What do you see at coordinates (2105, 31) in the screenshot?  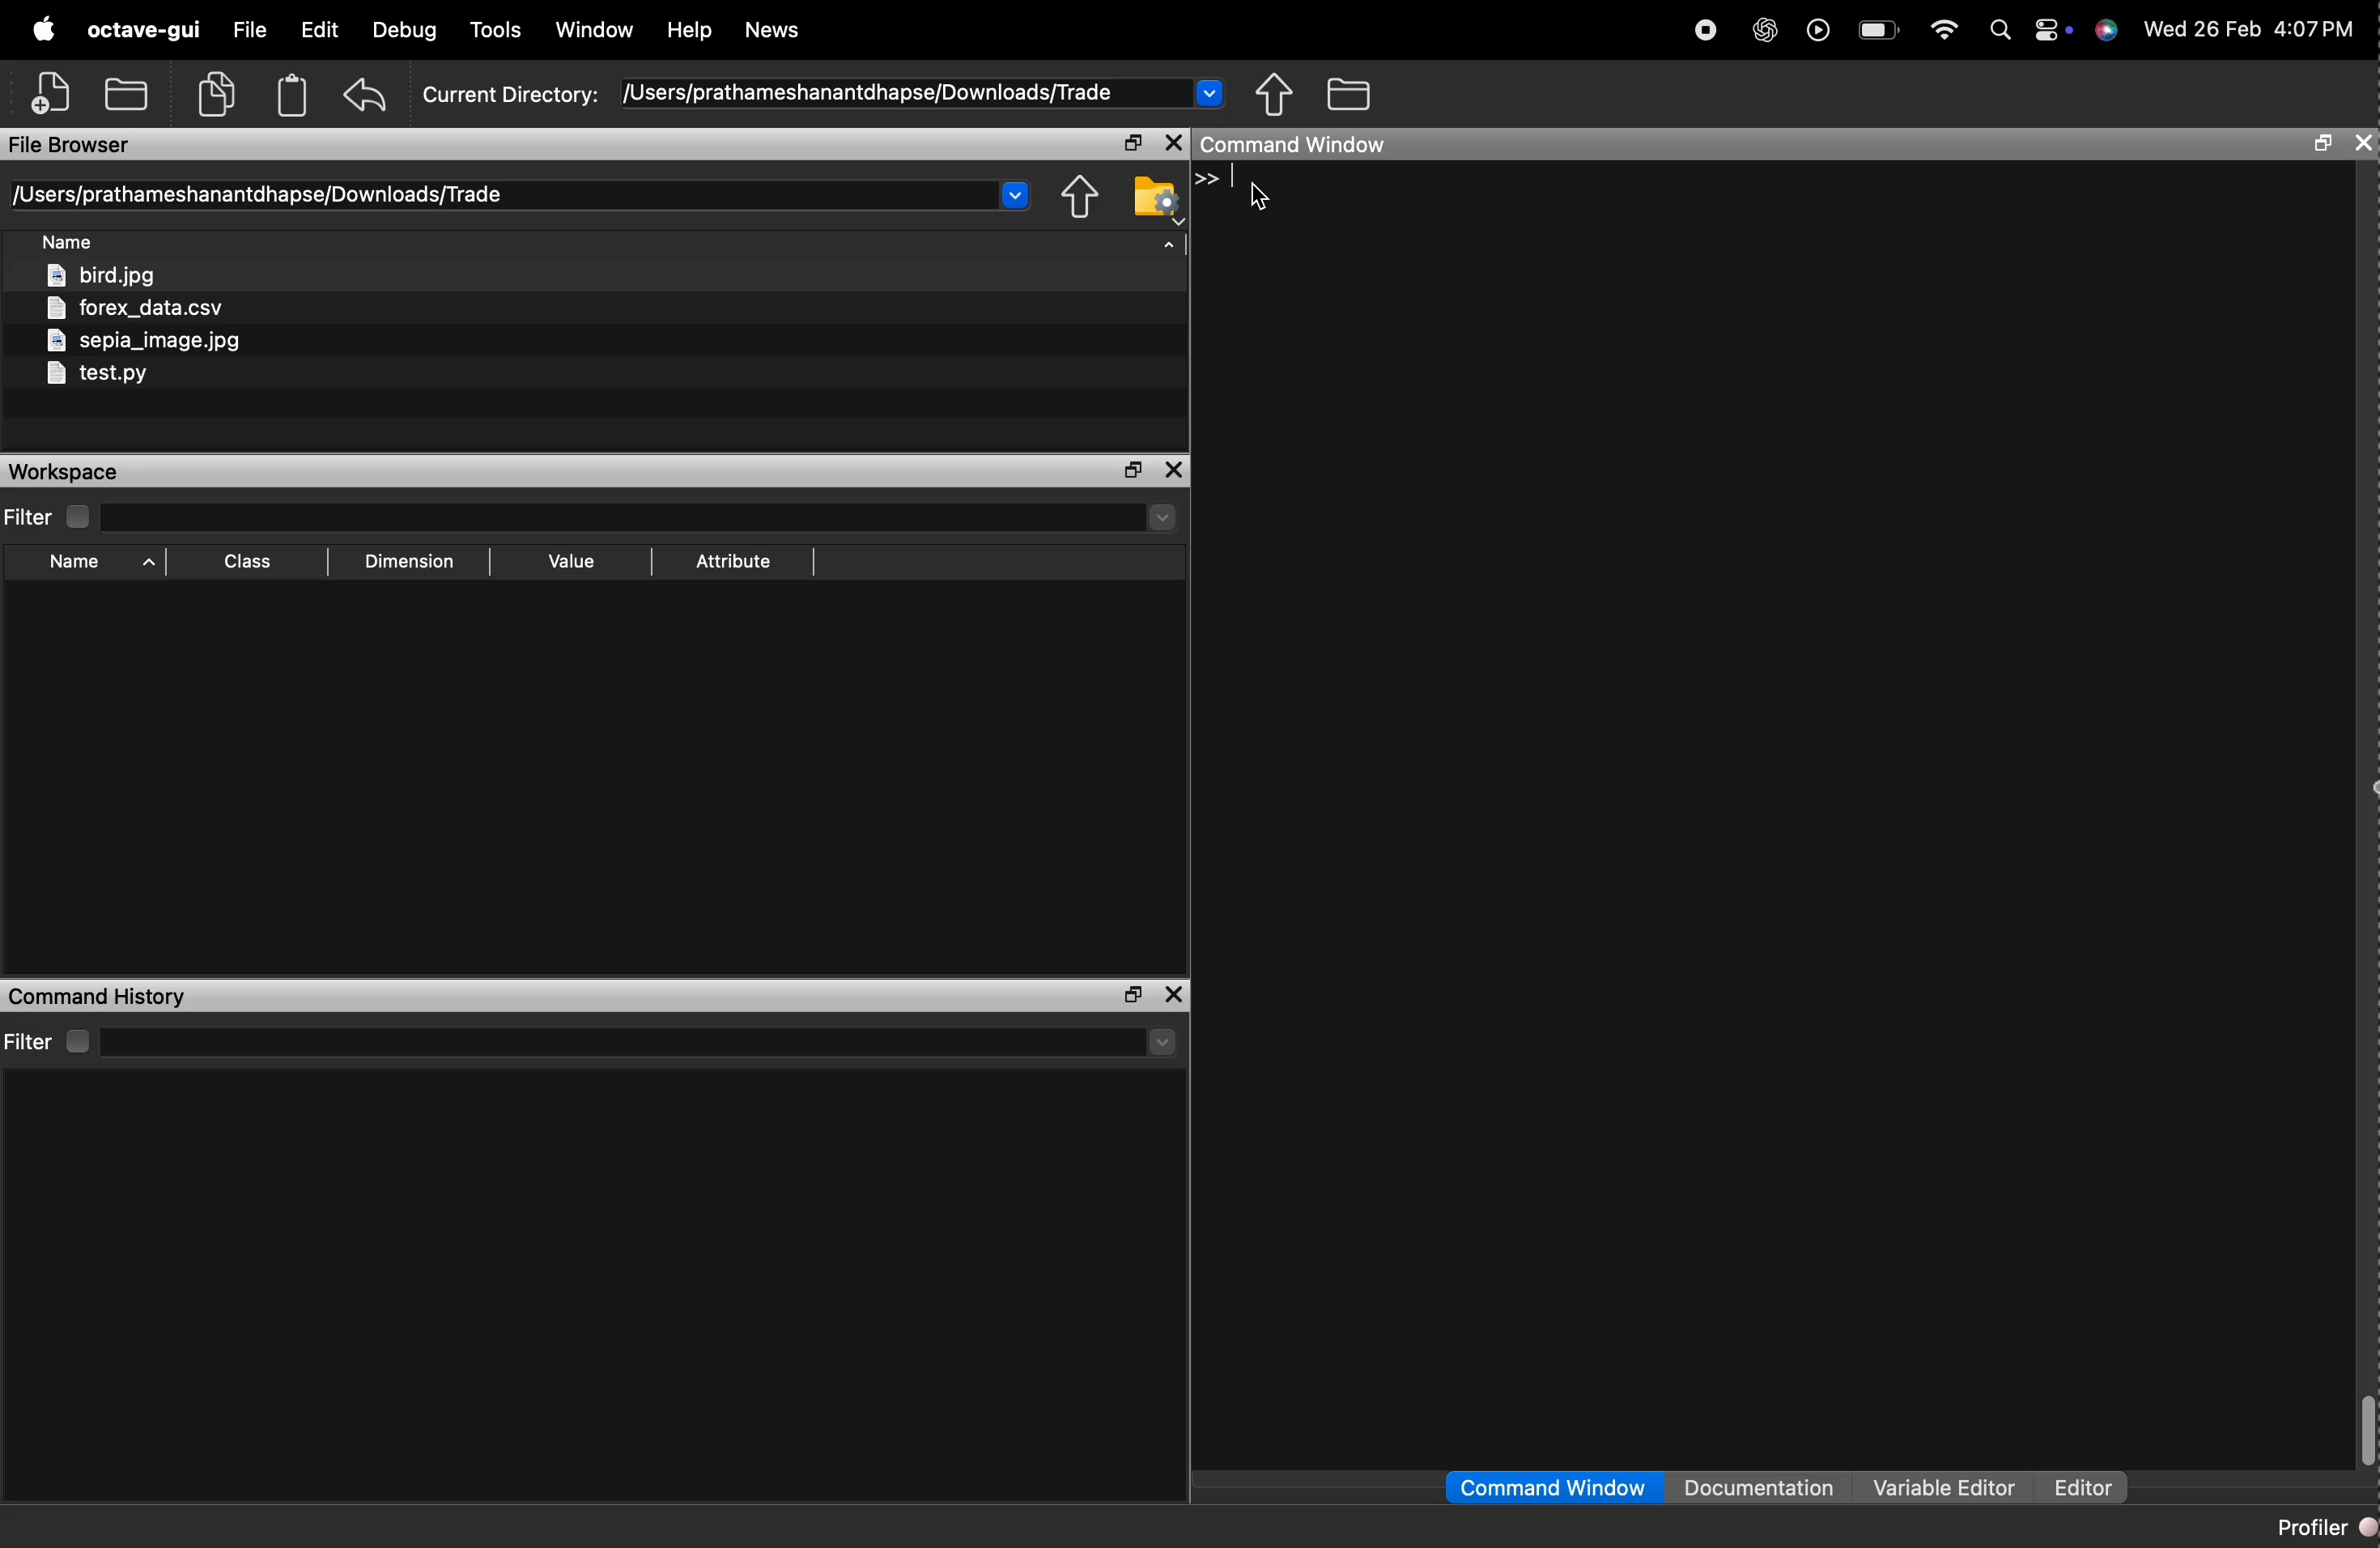 I see `support` at bounding box center [2105, 31].